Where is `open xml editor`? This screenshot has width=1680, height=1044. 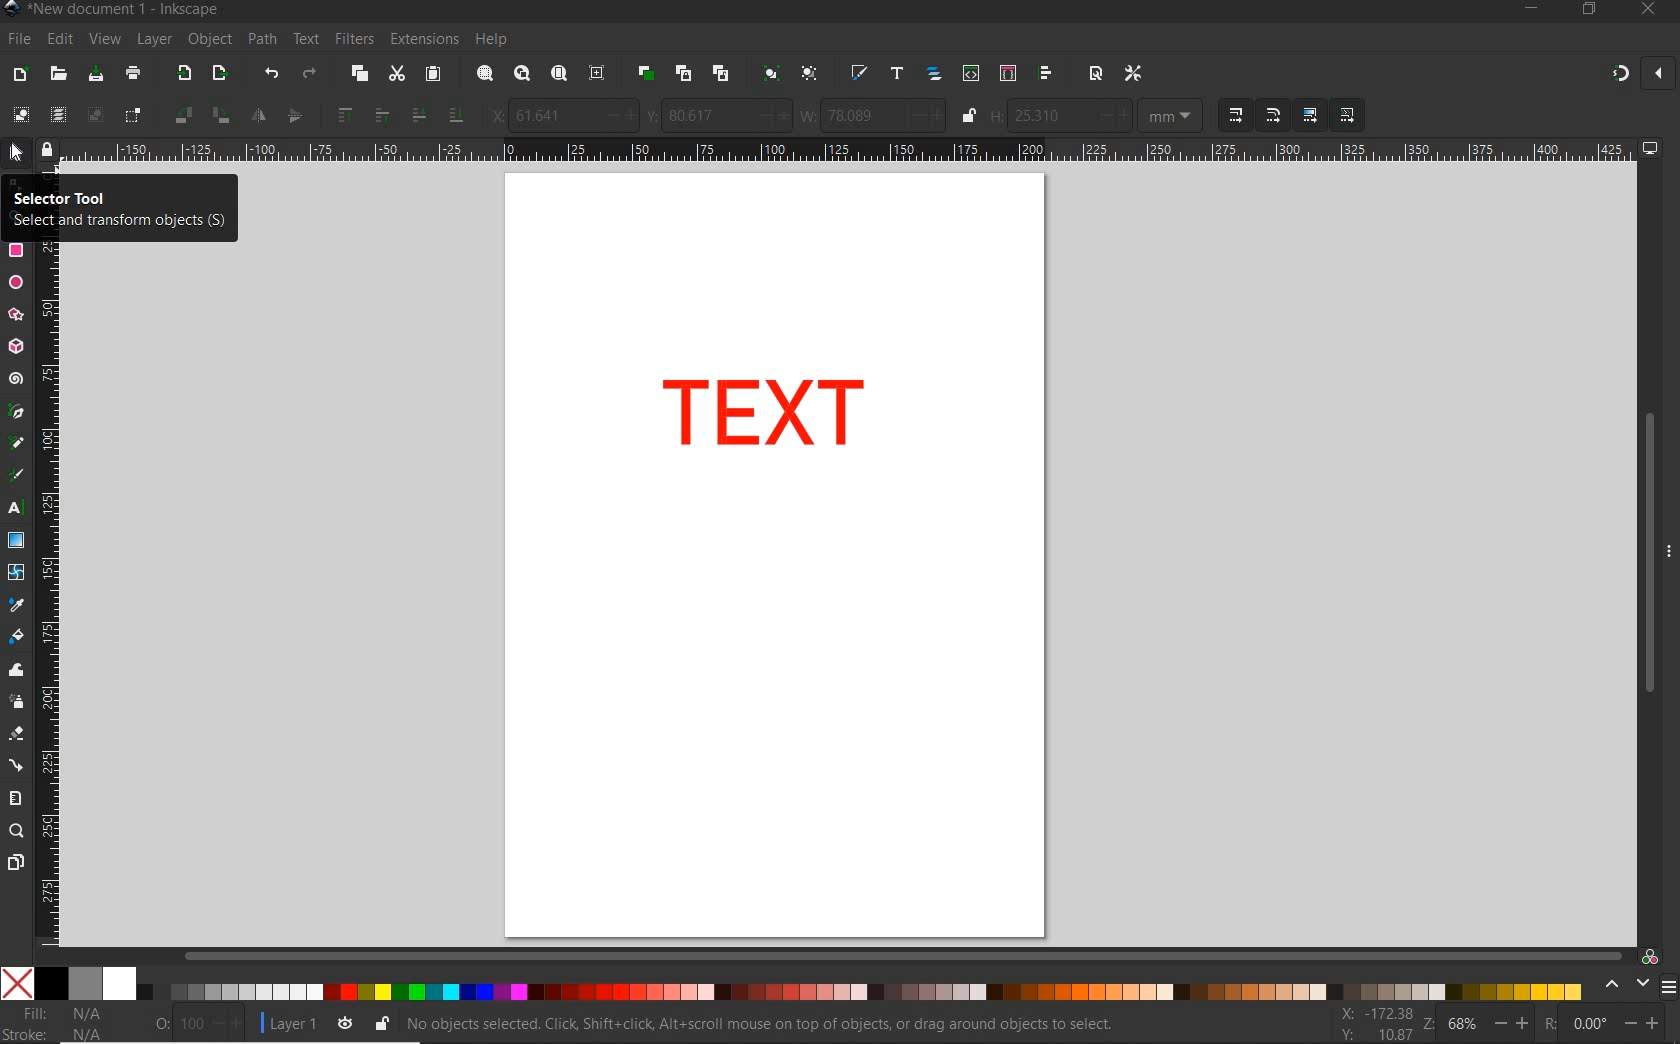 open xml editor is located at coordinates (969, 74).